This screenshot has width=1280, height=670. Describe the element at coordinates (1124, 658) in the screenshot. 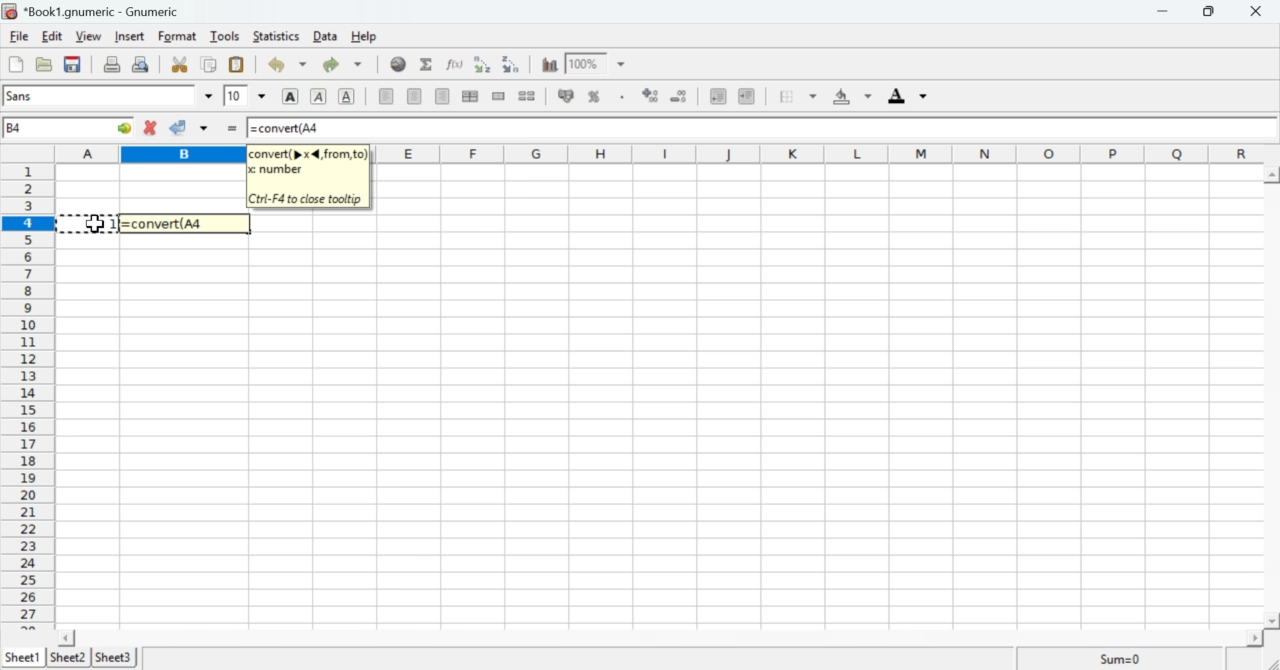

I see `Sum` at that location.